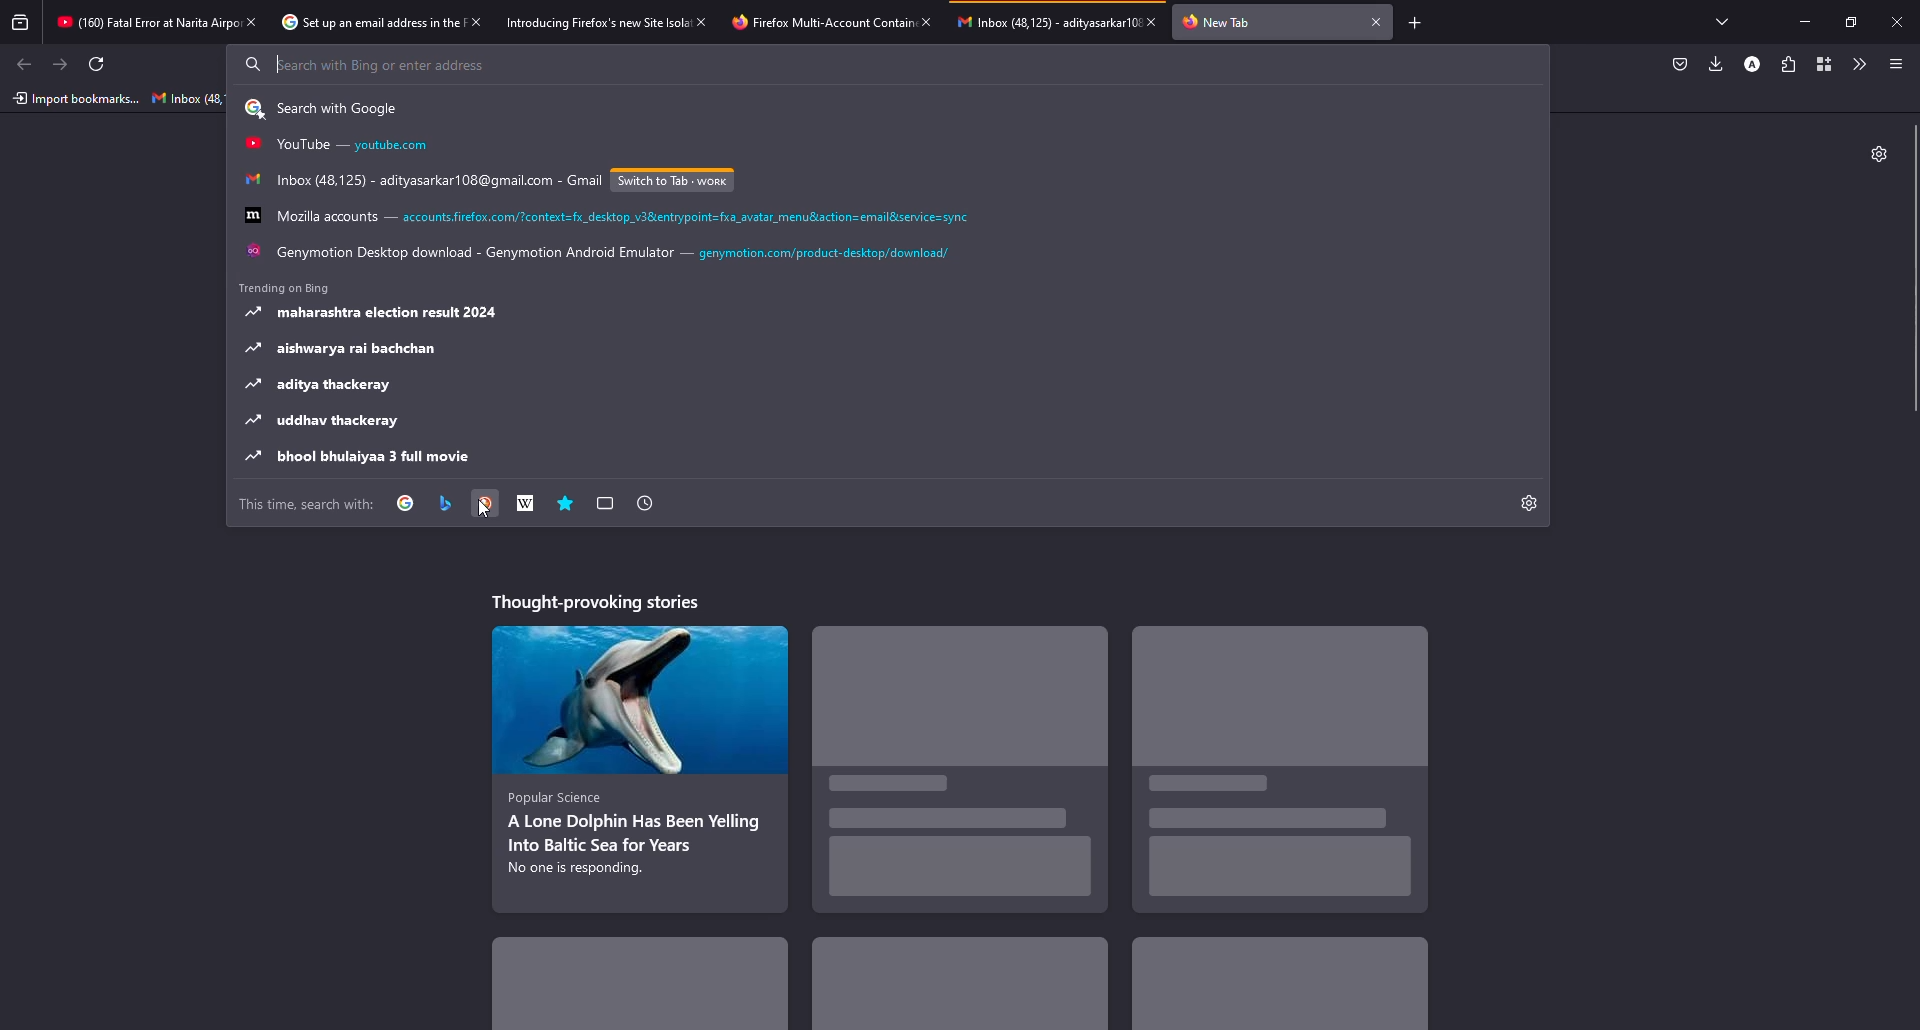  What do you see at coordinates (478, 22) in the screenshot?
I see `close` at bounding box center [478, 22].